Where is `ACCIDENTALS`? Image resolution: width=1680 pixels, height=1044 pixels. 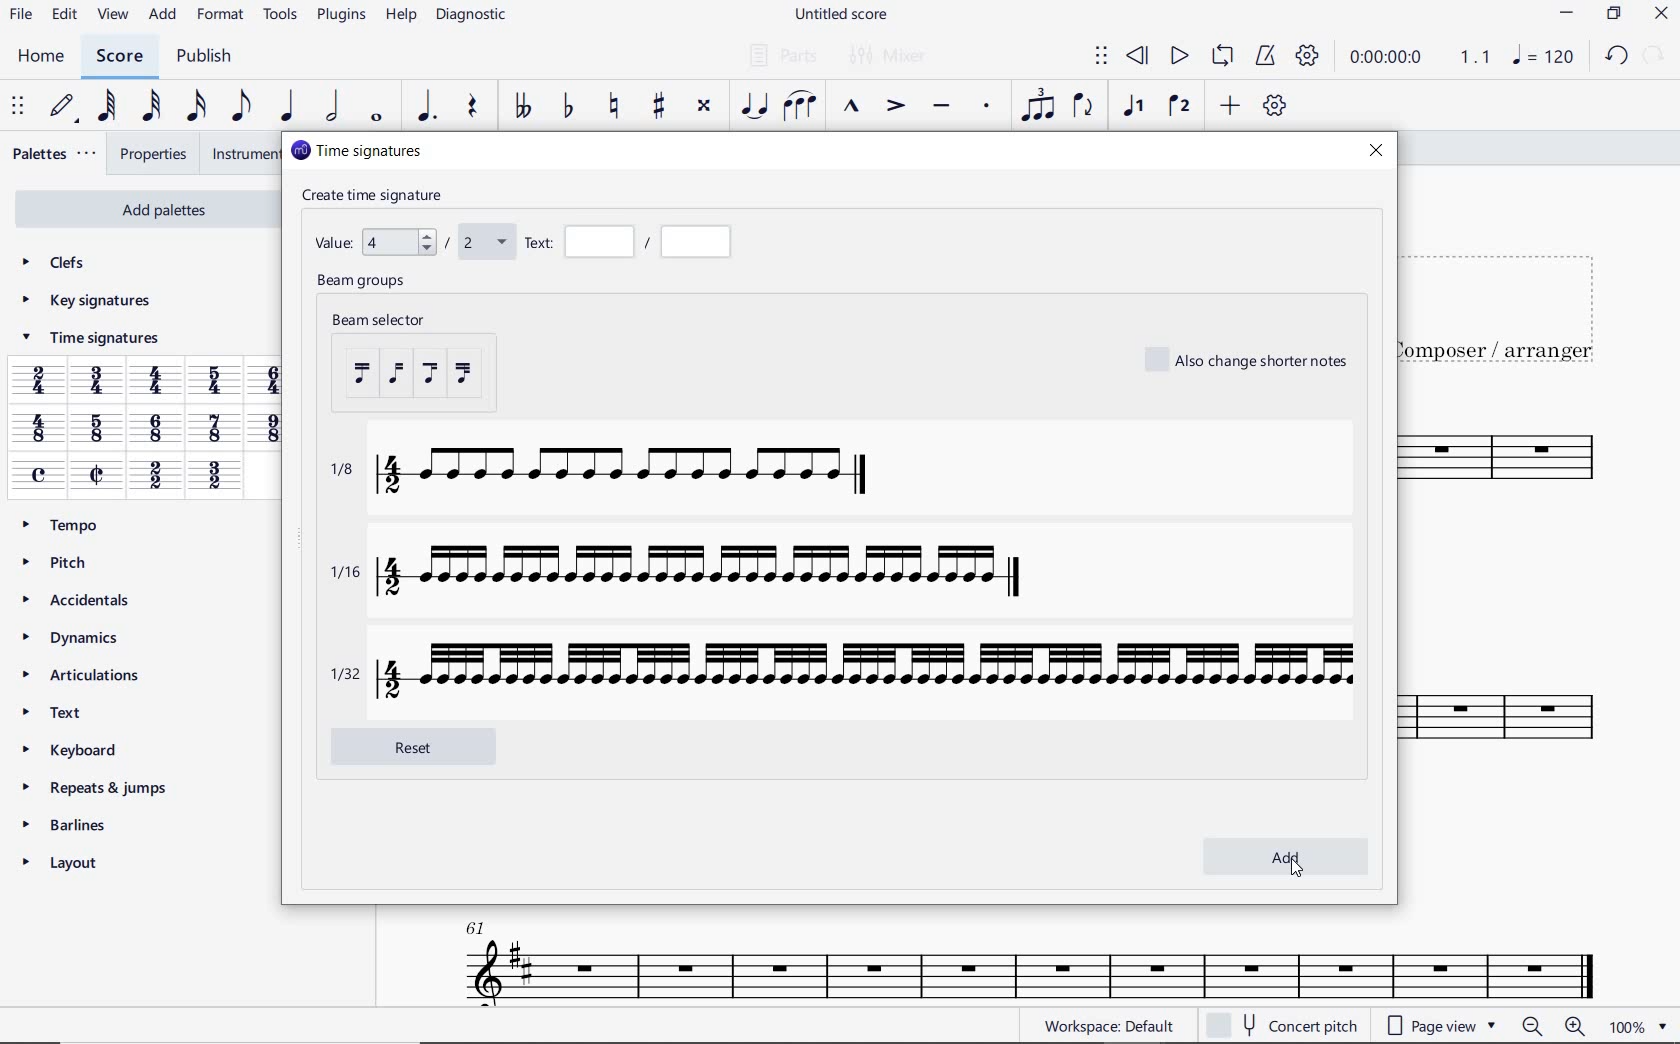 ACCIDENTALS is located at coordinates (78, 597).